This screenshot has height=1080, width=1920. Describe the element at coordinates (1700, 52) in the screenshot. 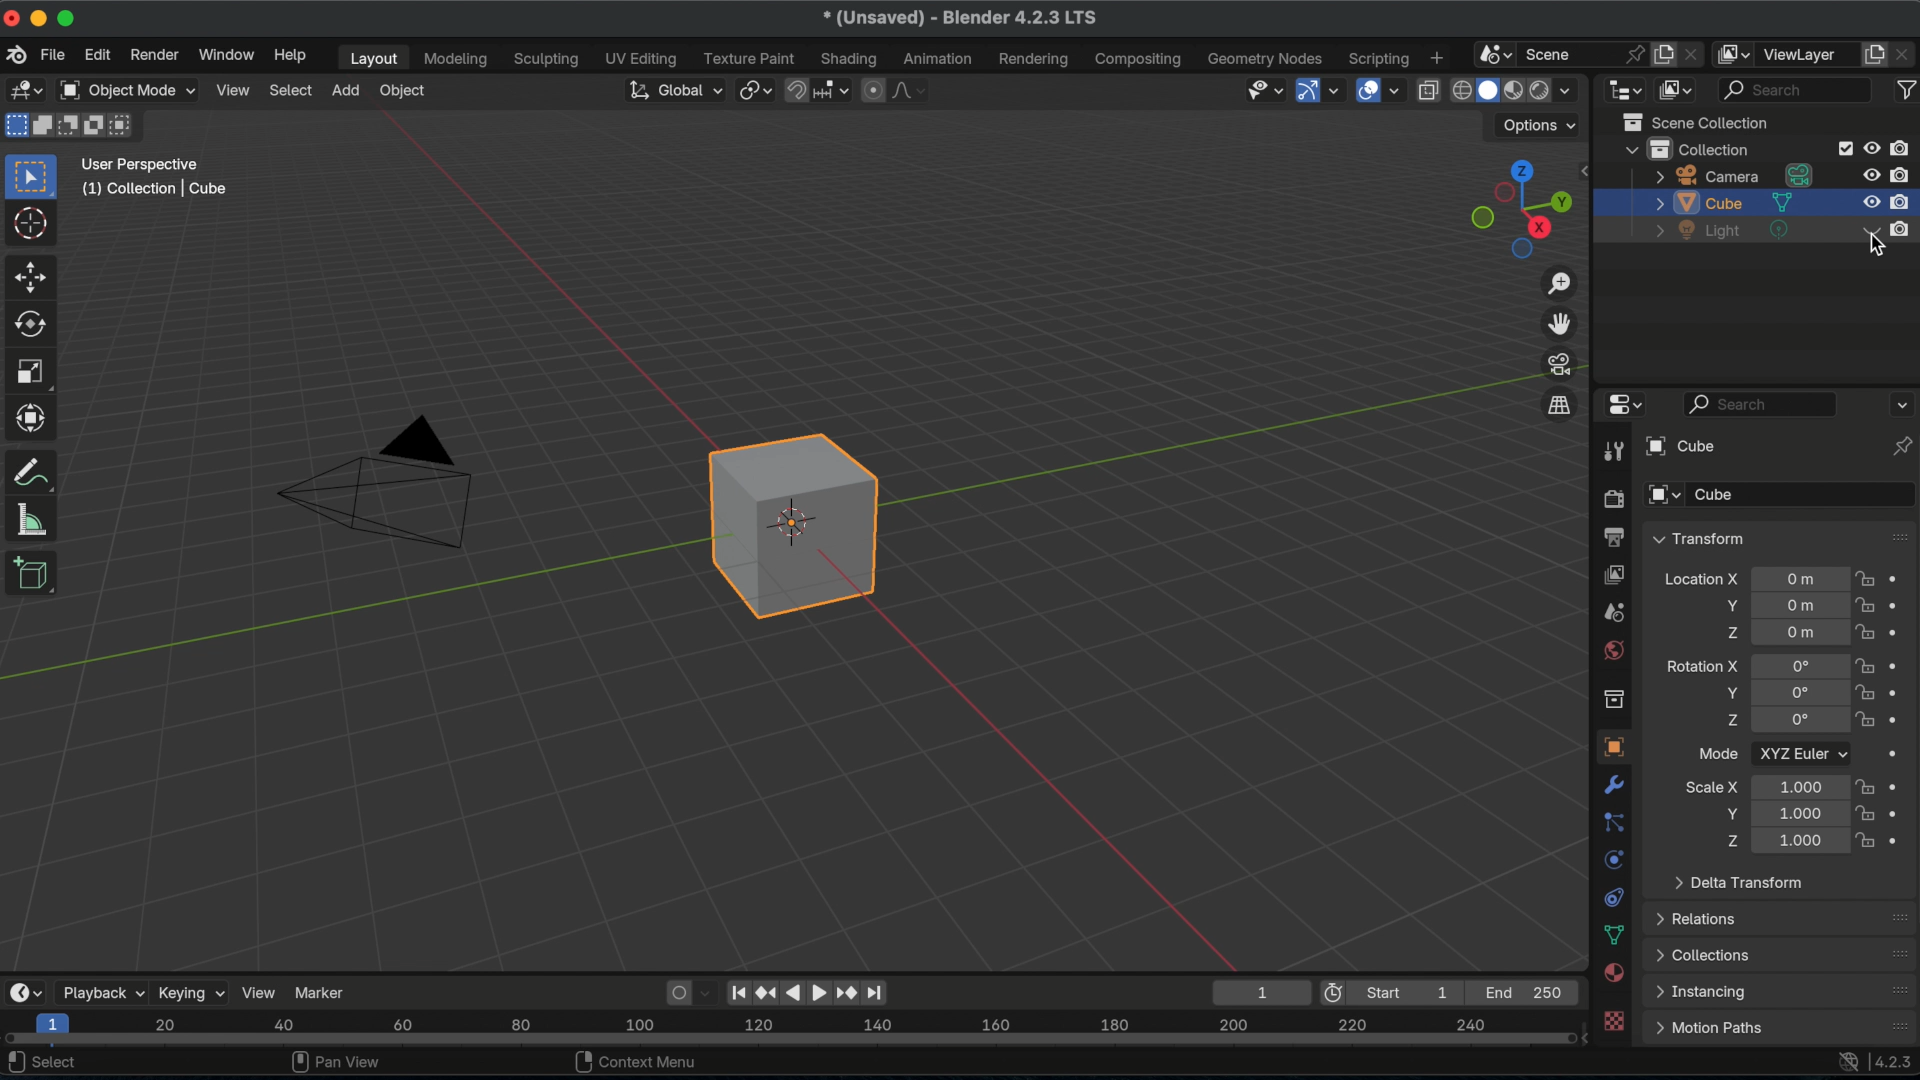

I see `delete scene` at that location.